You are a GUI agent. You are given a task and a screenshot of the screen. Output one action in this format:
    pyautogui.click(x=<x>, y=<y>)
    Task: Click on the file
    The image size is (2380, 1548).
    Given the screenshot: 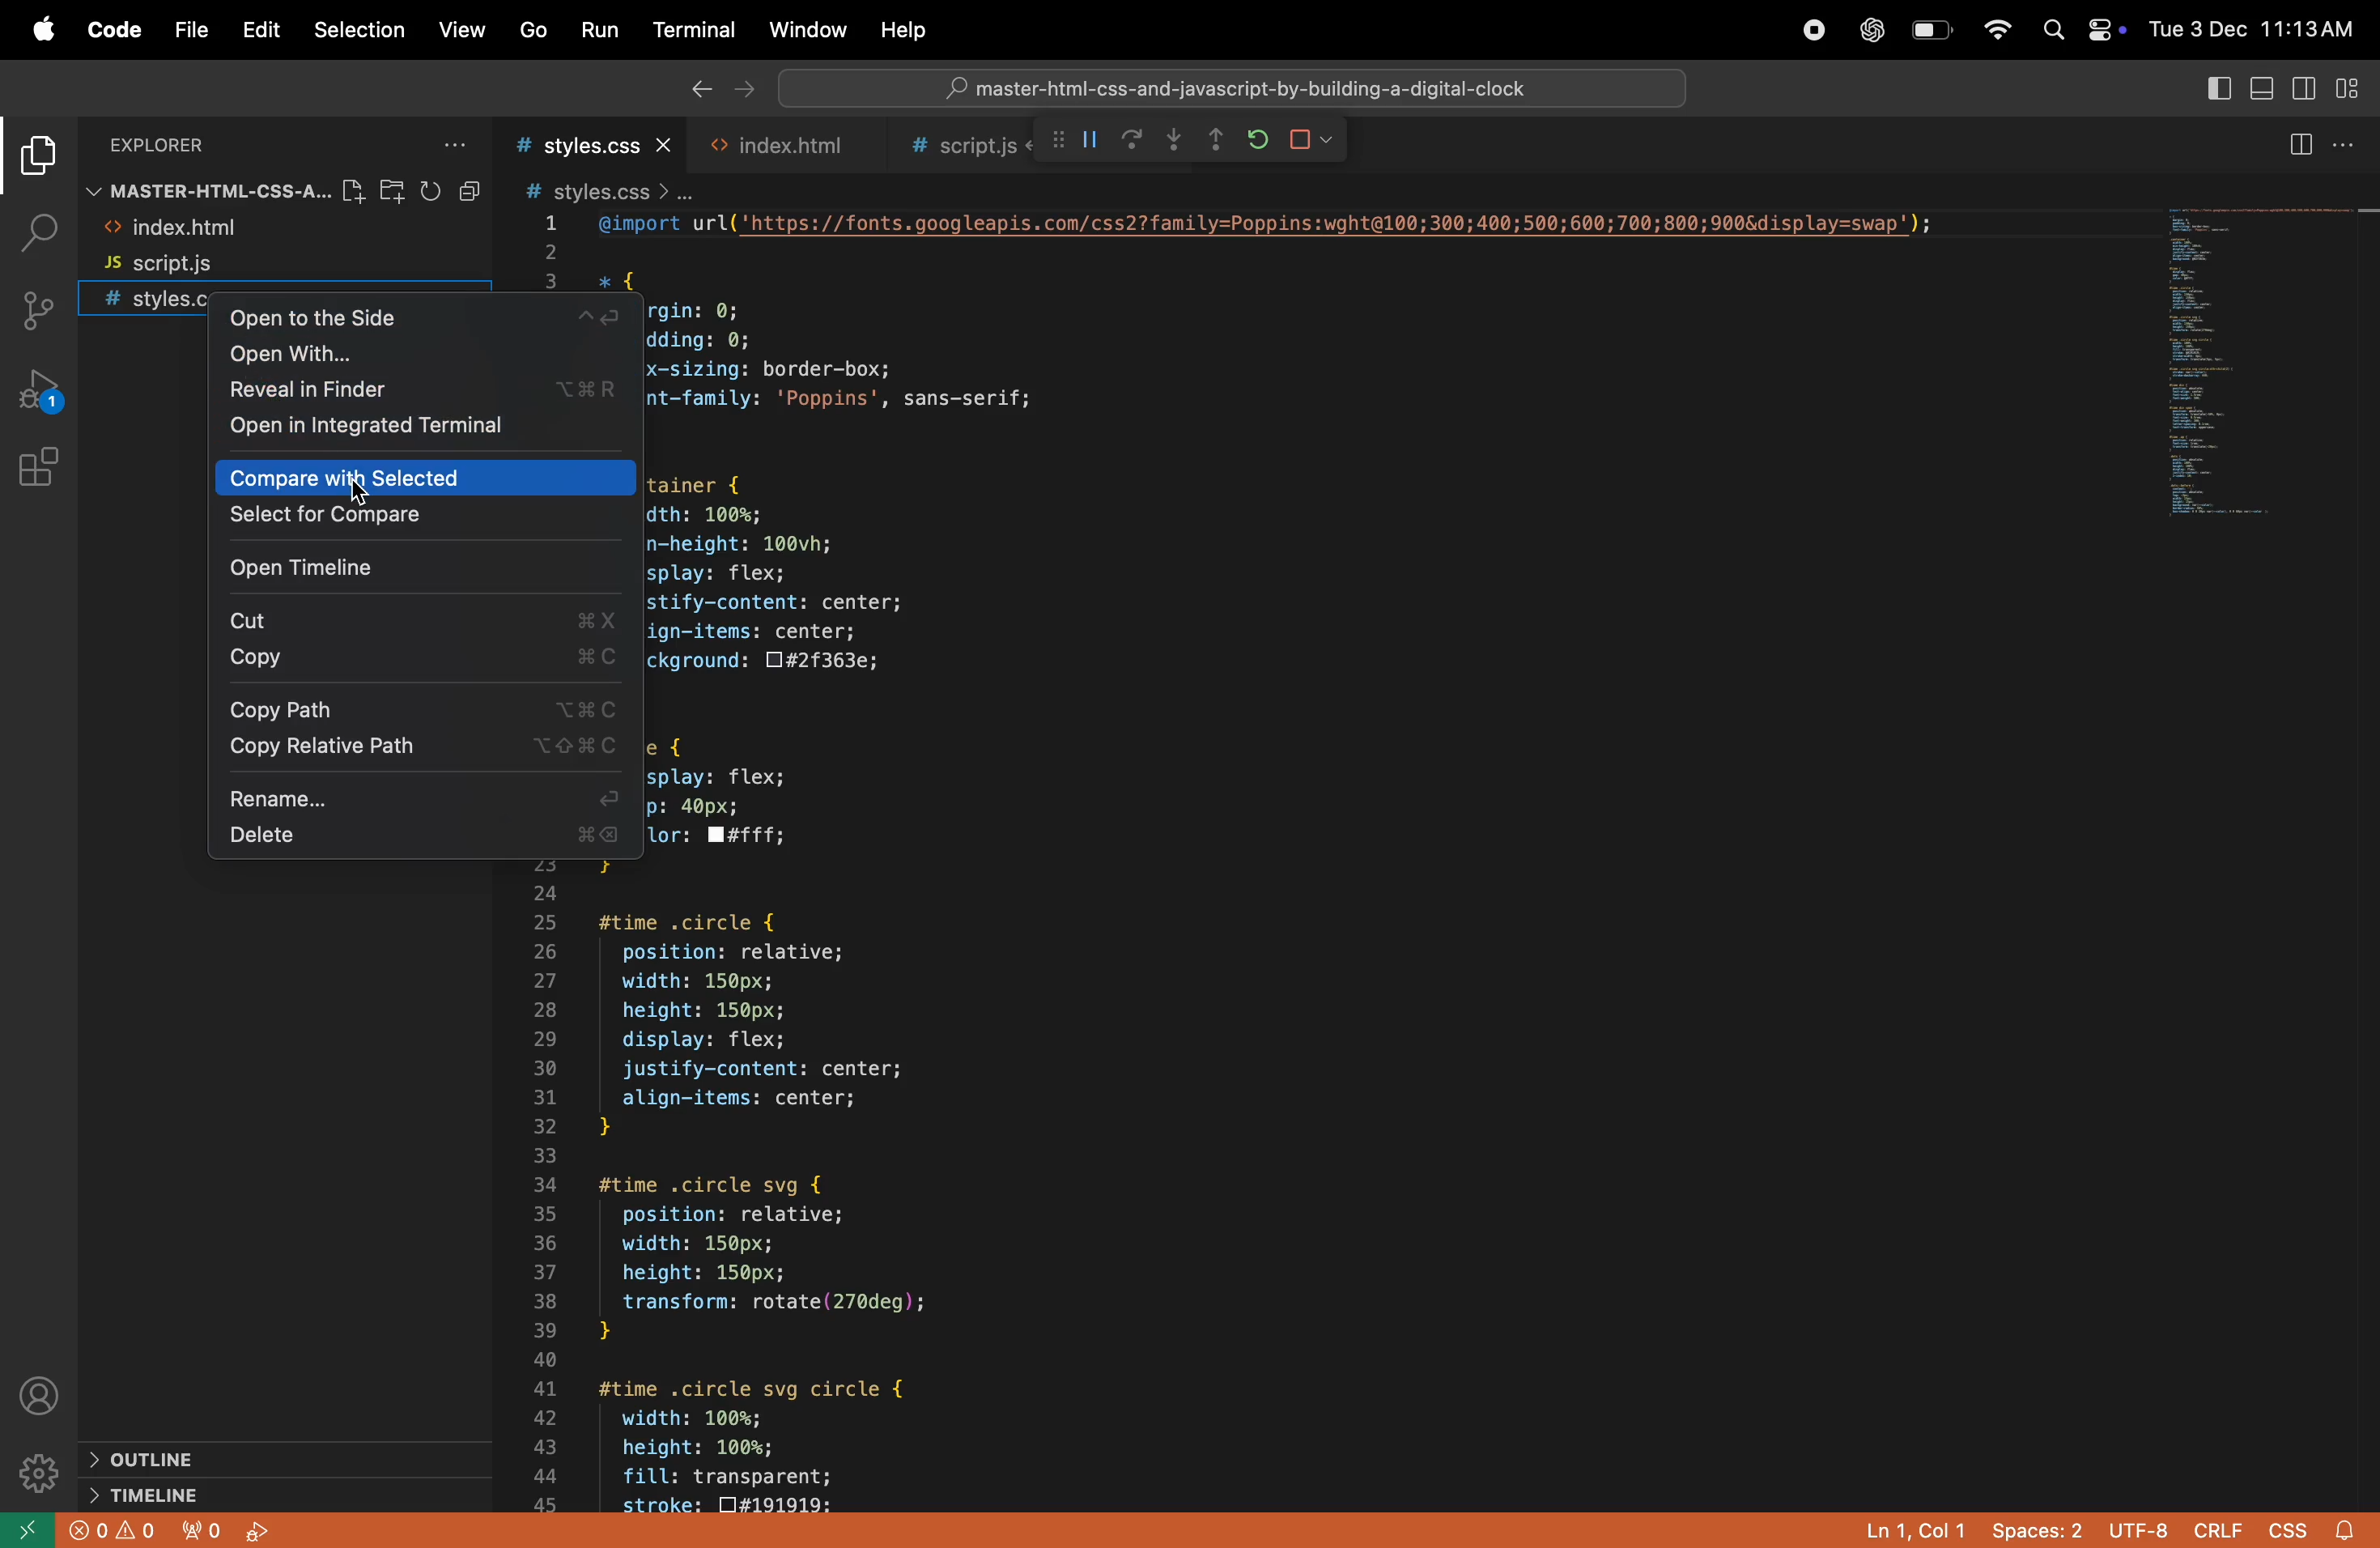 What is the action you would take?
    pyautogui.click(x=197, y=28)
    